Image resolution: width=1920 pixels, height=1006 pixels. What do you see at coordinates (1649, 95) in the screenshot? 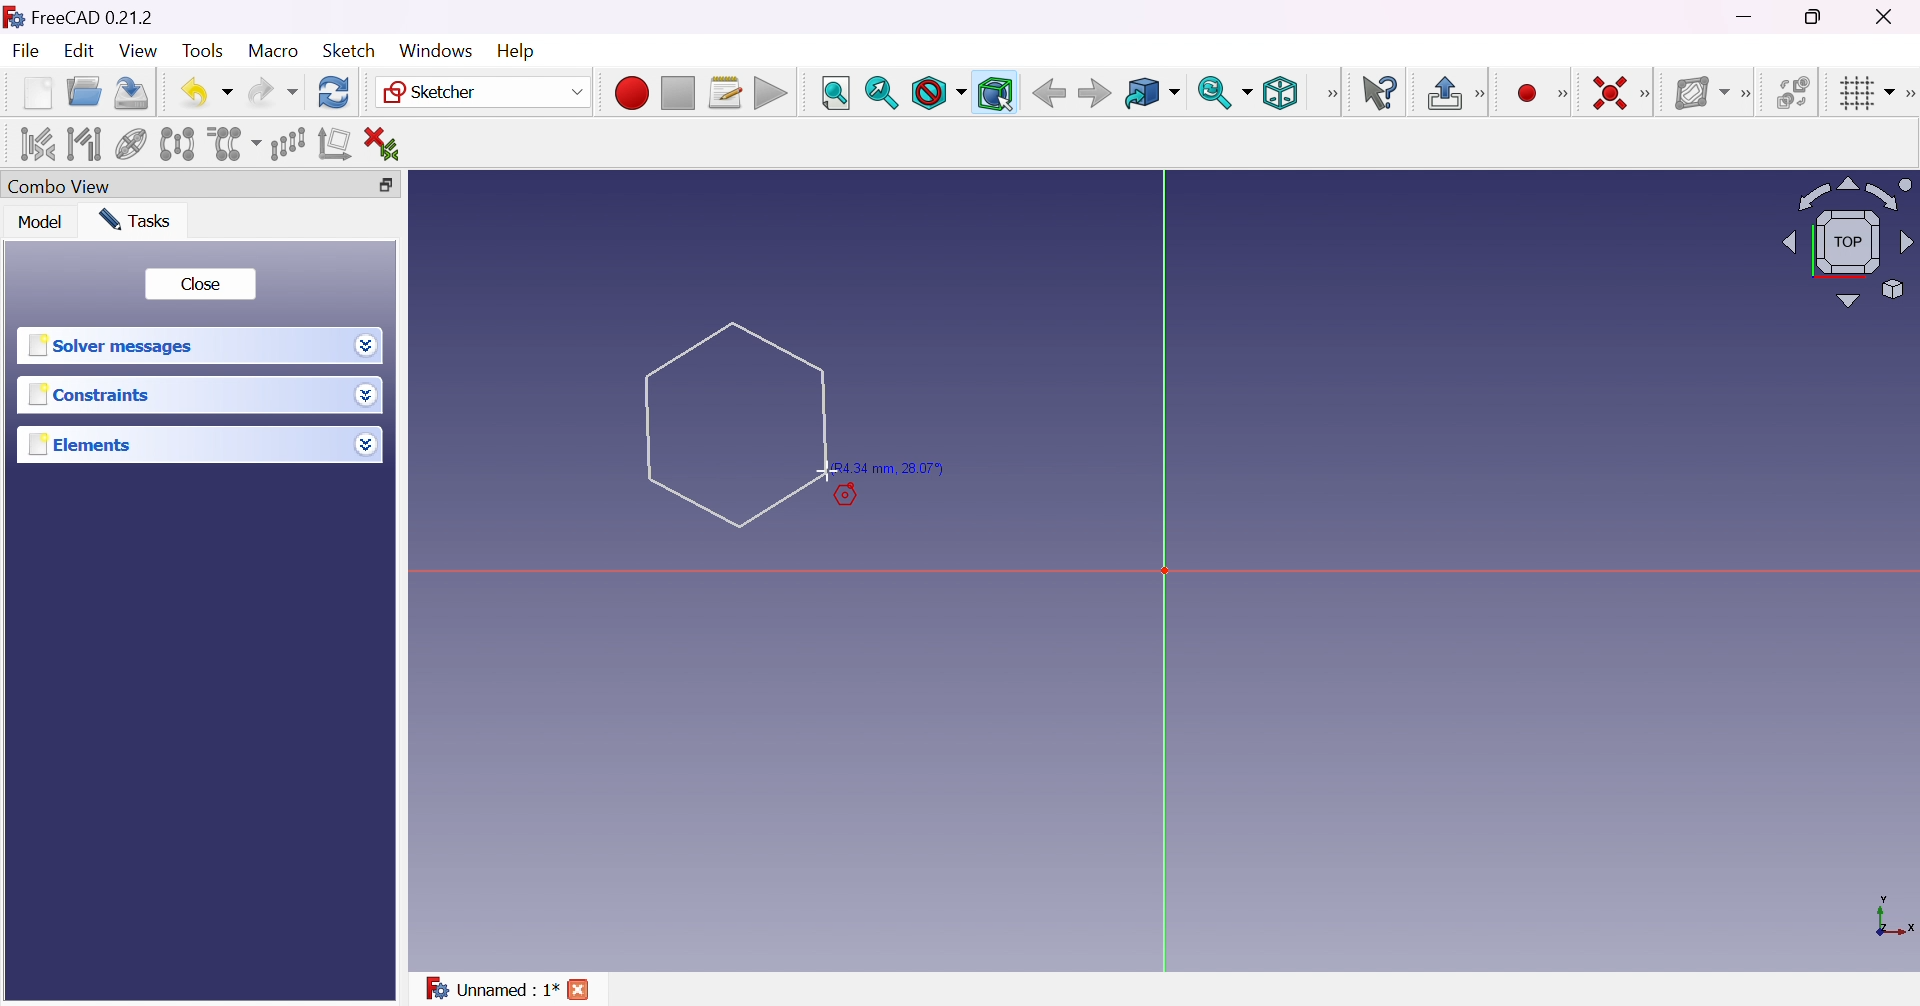
I see `Sketcher constraints` at bounding box center [1649, 95].